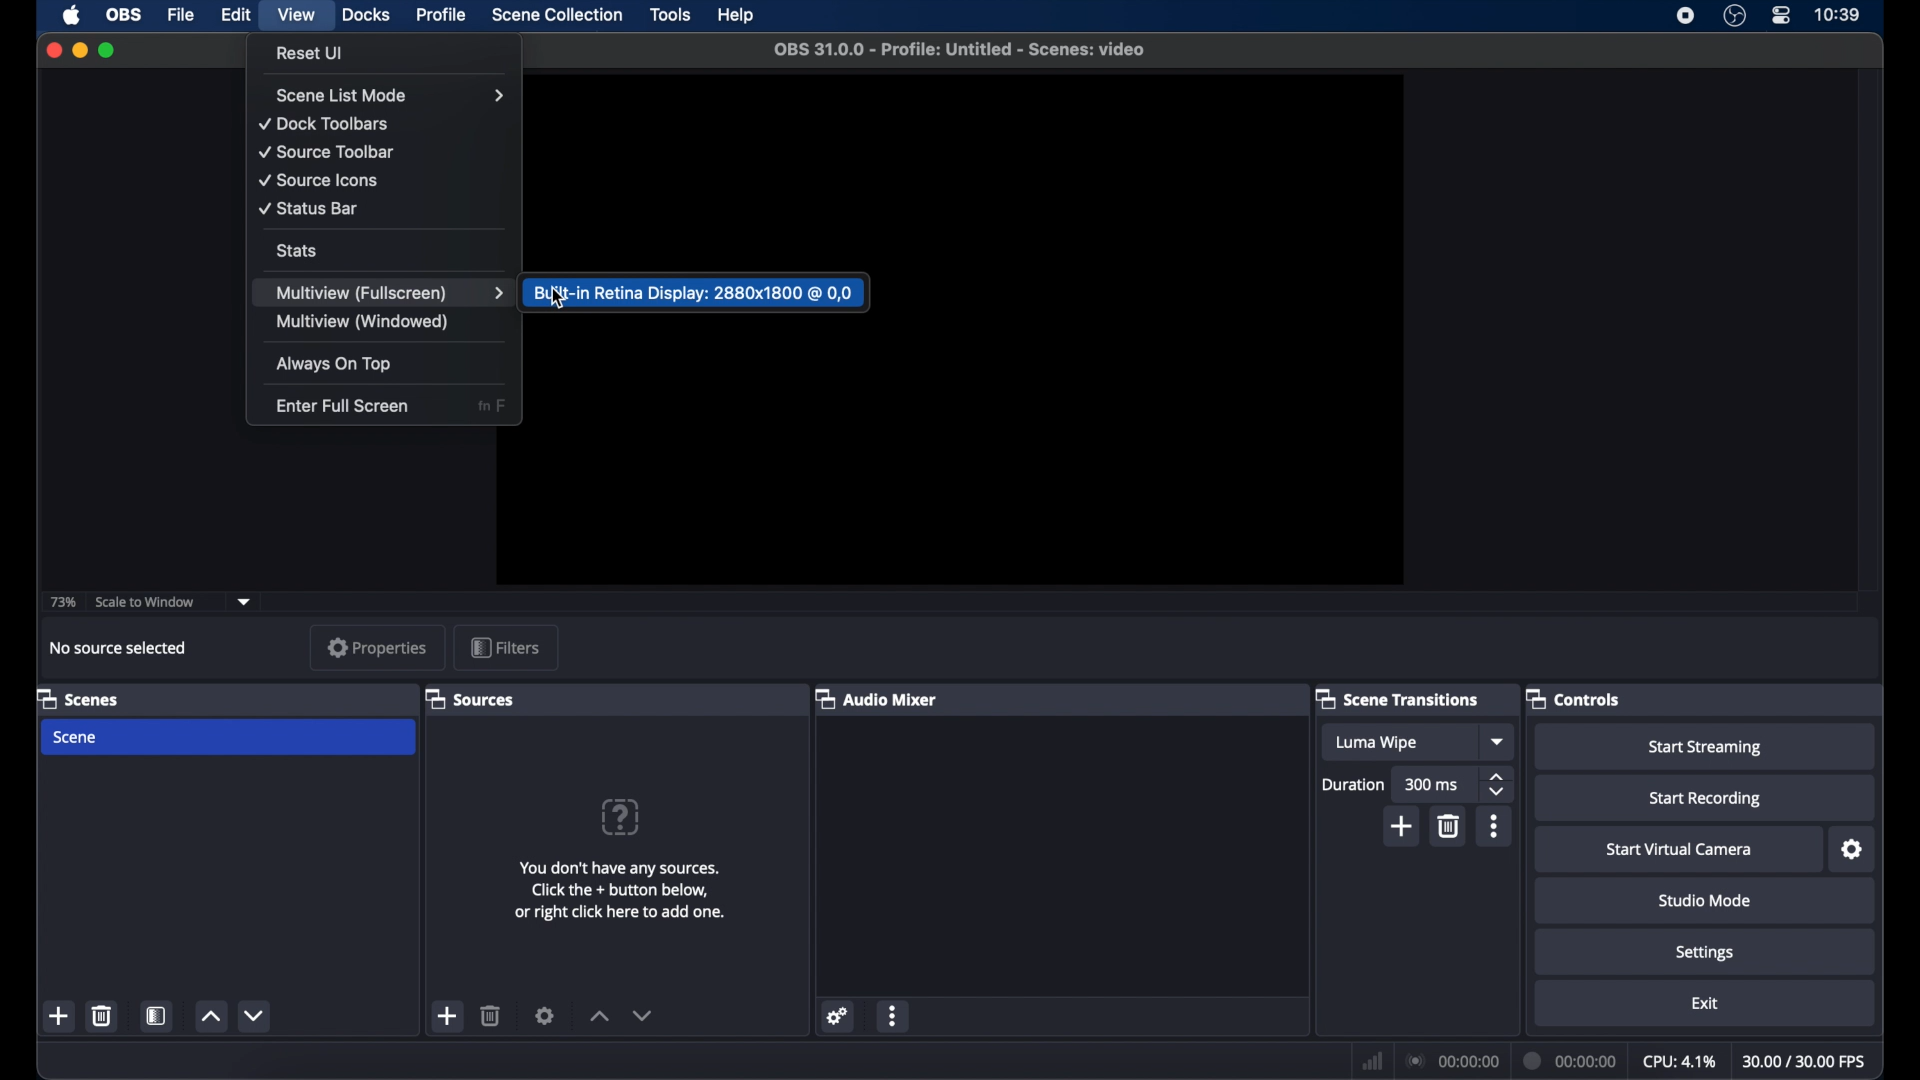  Describe the element at coordinates (617, 892) in the screenshot. I see `You don't have any sources.
Click the + button below,
or right click here to add one.` at that location.